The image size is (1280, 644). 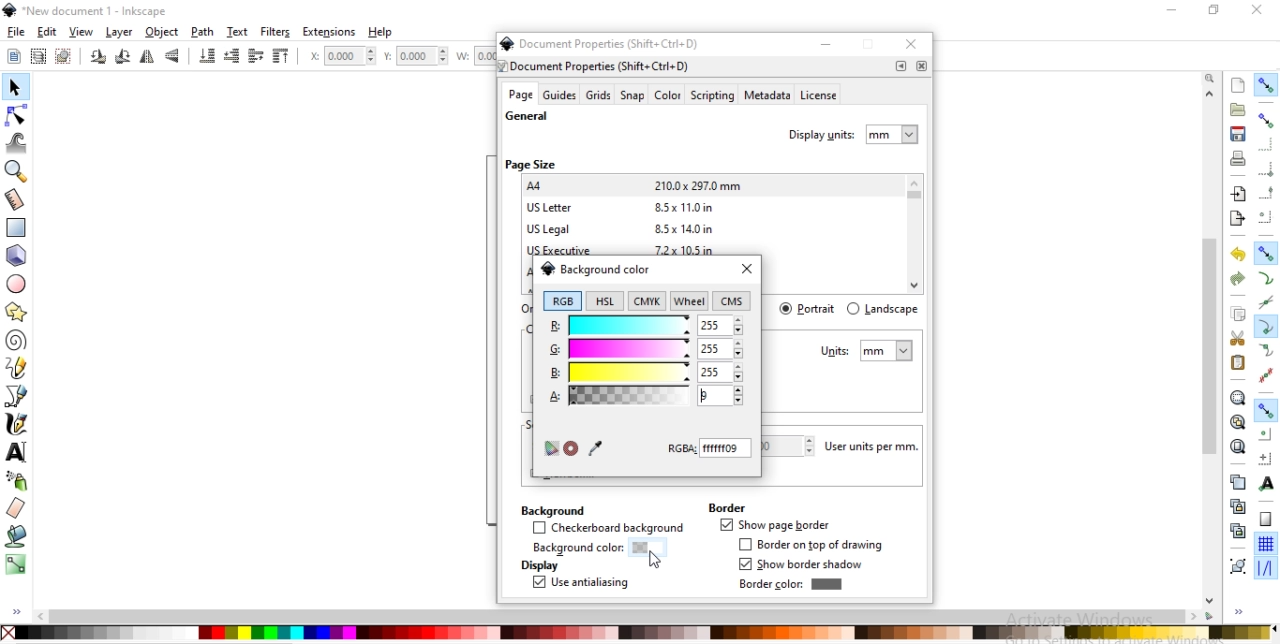 What do you see at coordinates (340, 58) in the screenshot?
I see `horizontal coordinate of selection` at bounding box center [340, 58].